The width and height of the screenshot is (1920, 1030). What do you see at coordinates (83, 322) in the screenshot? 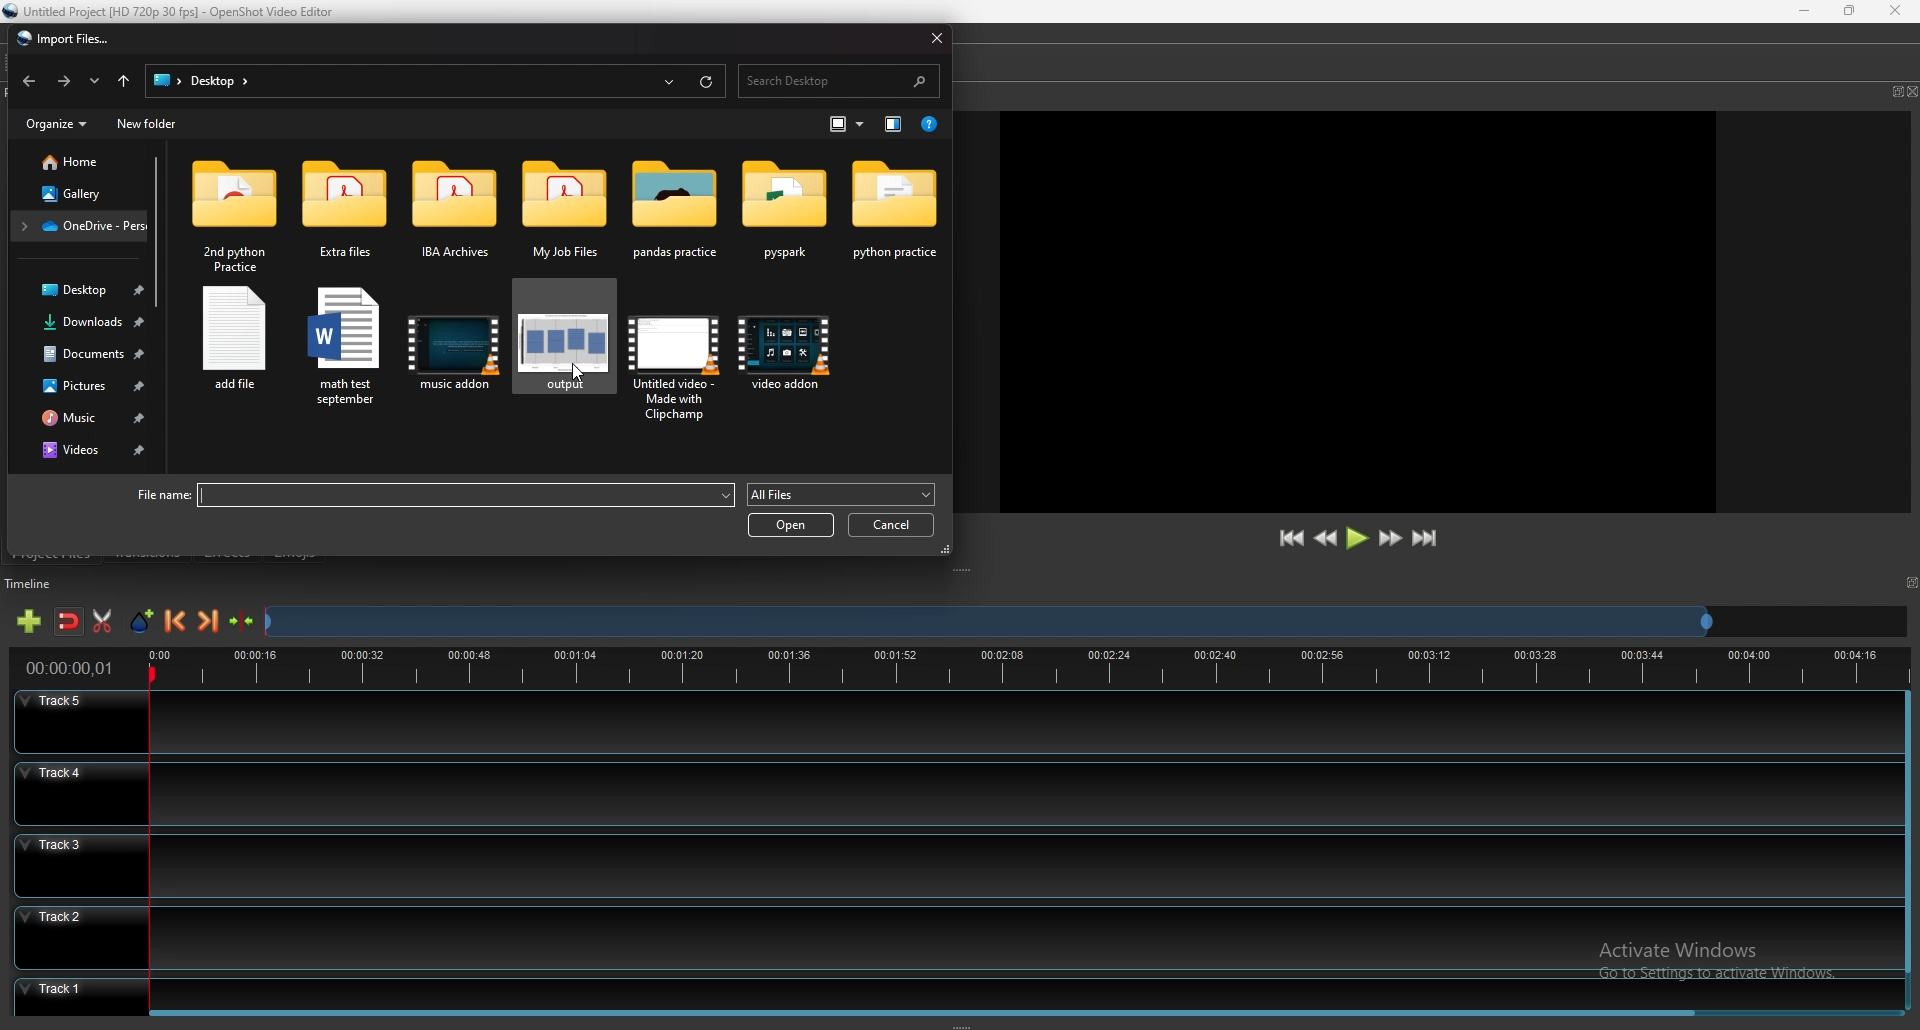
I see `downloads` at bounding box center [83, 322].